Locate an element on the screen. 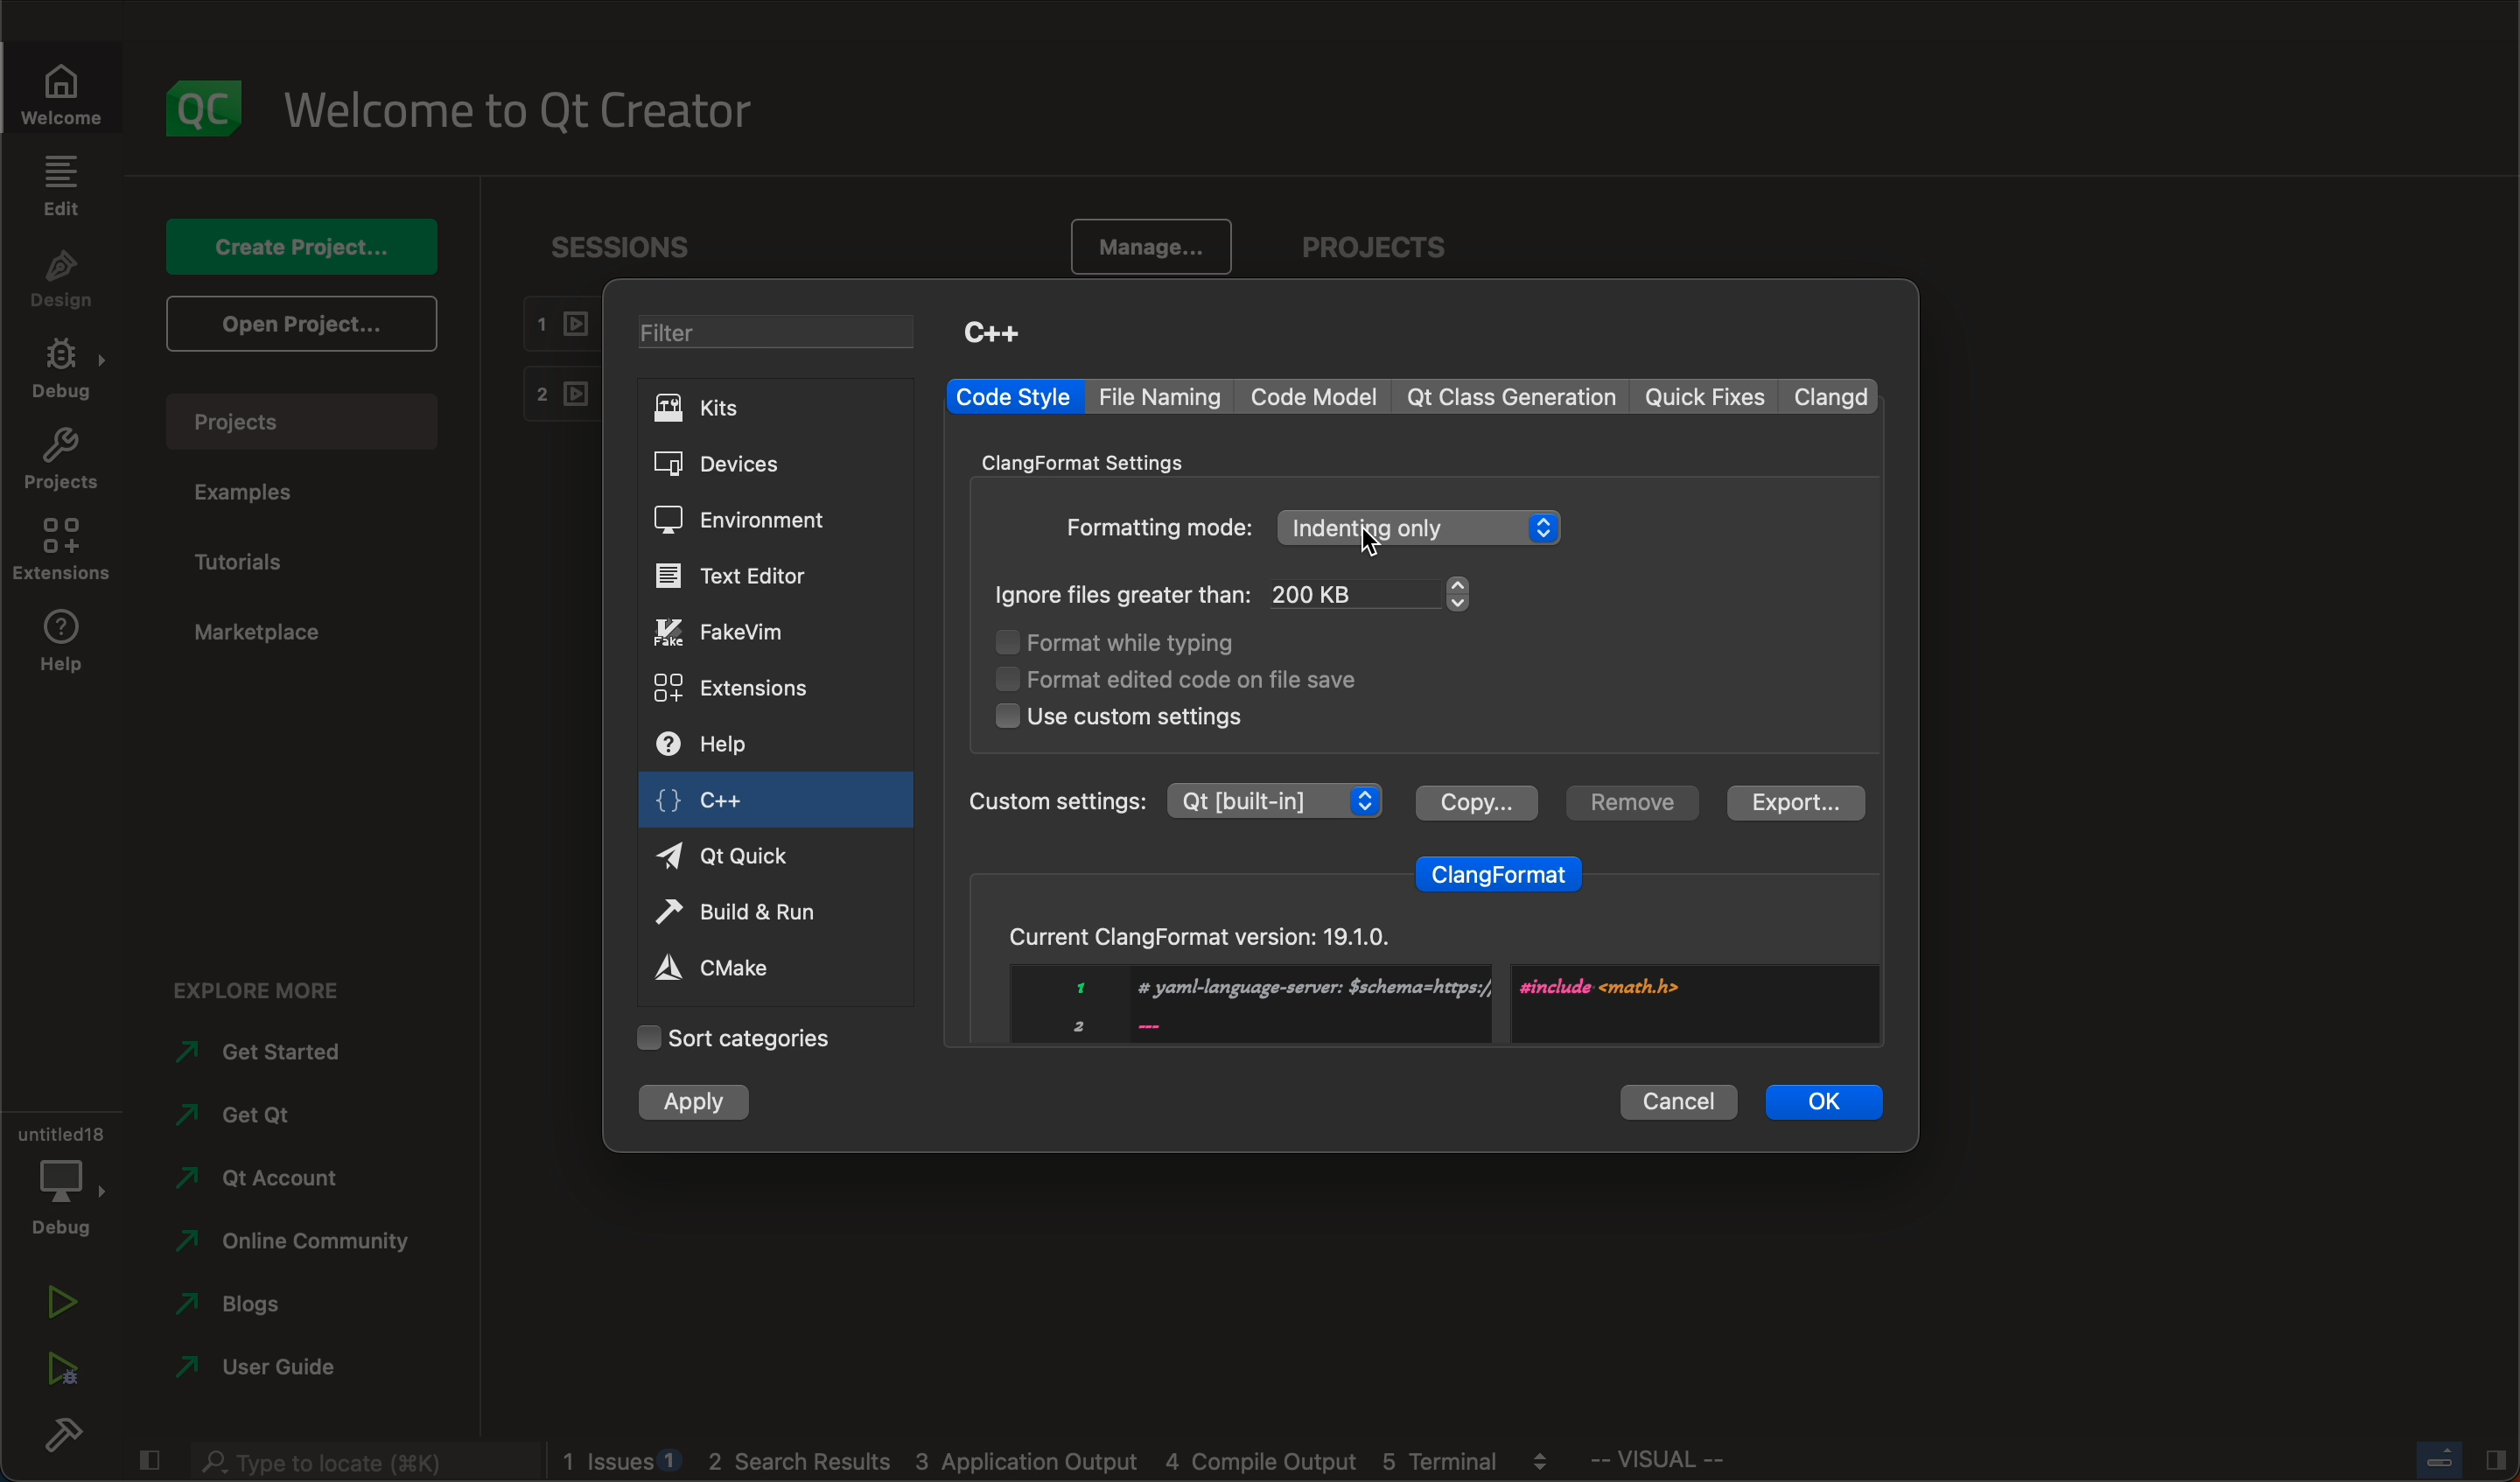  environment is located at coordinates (739, 520).